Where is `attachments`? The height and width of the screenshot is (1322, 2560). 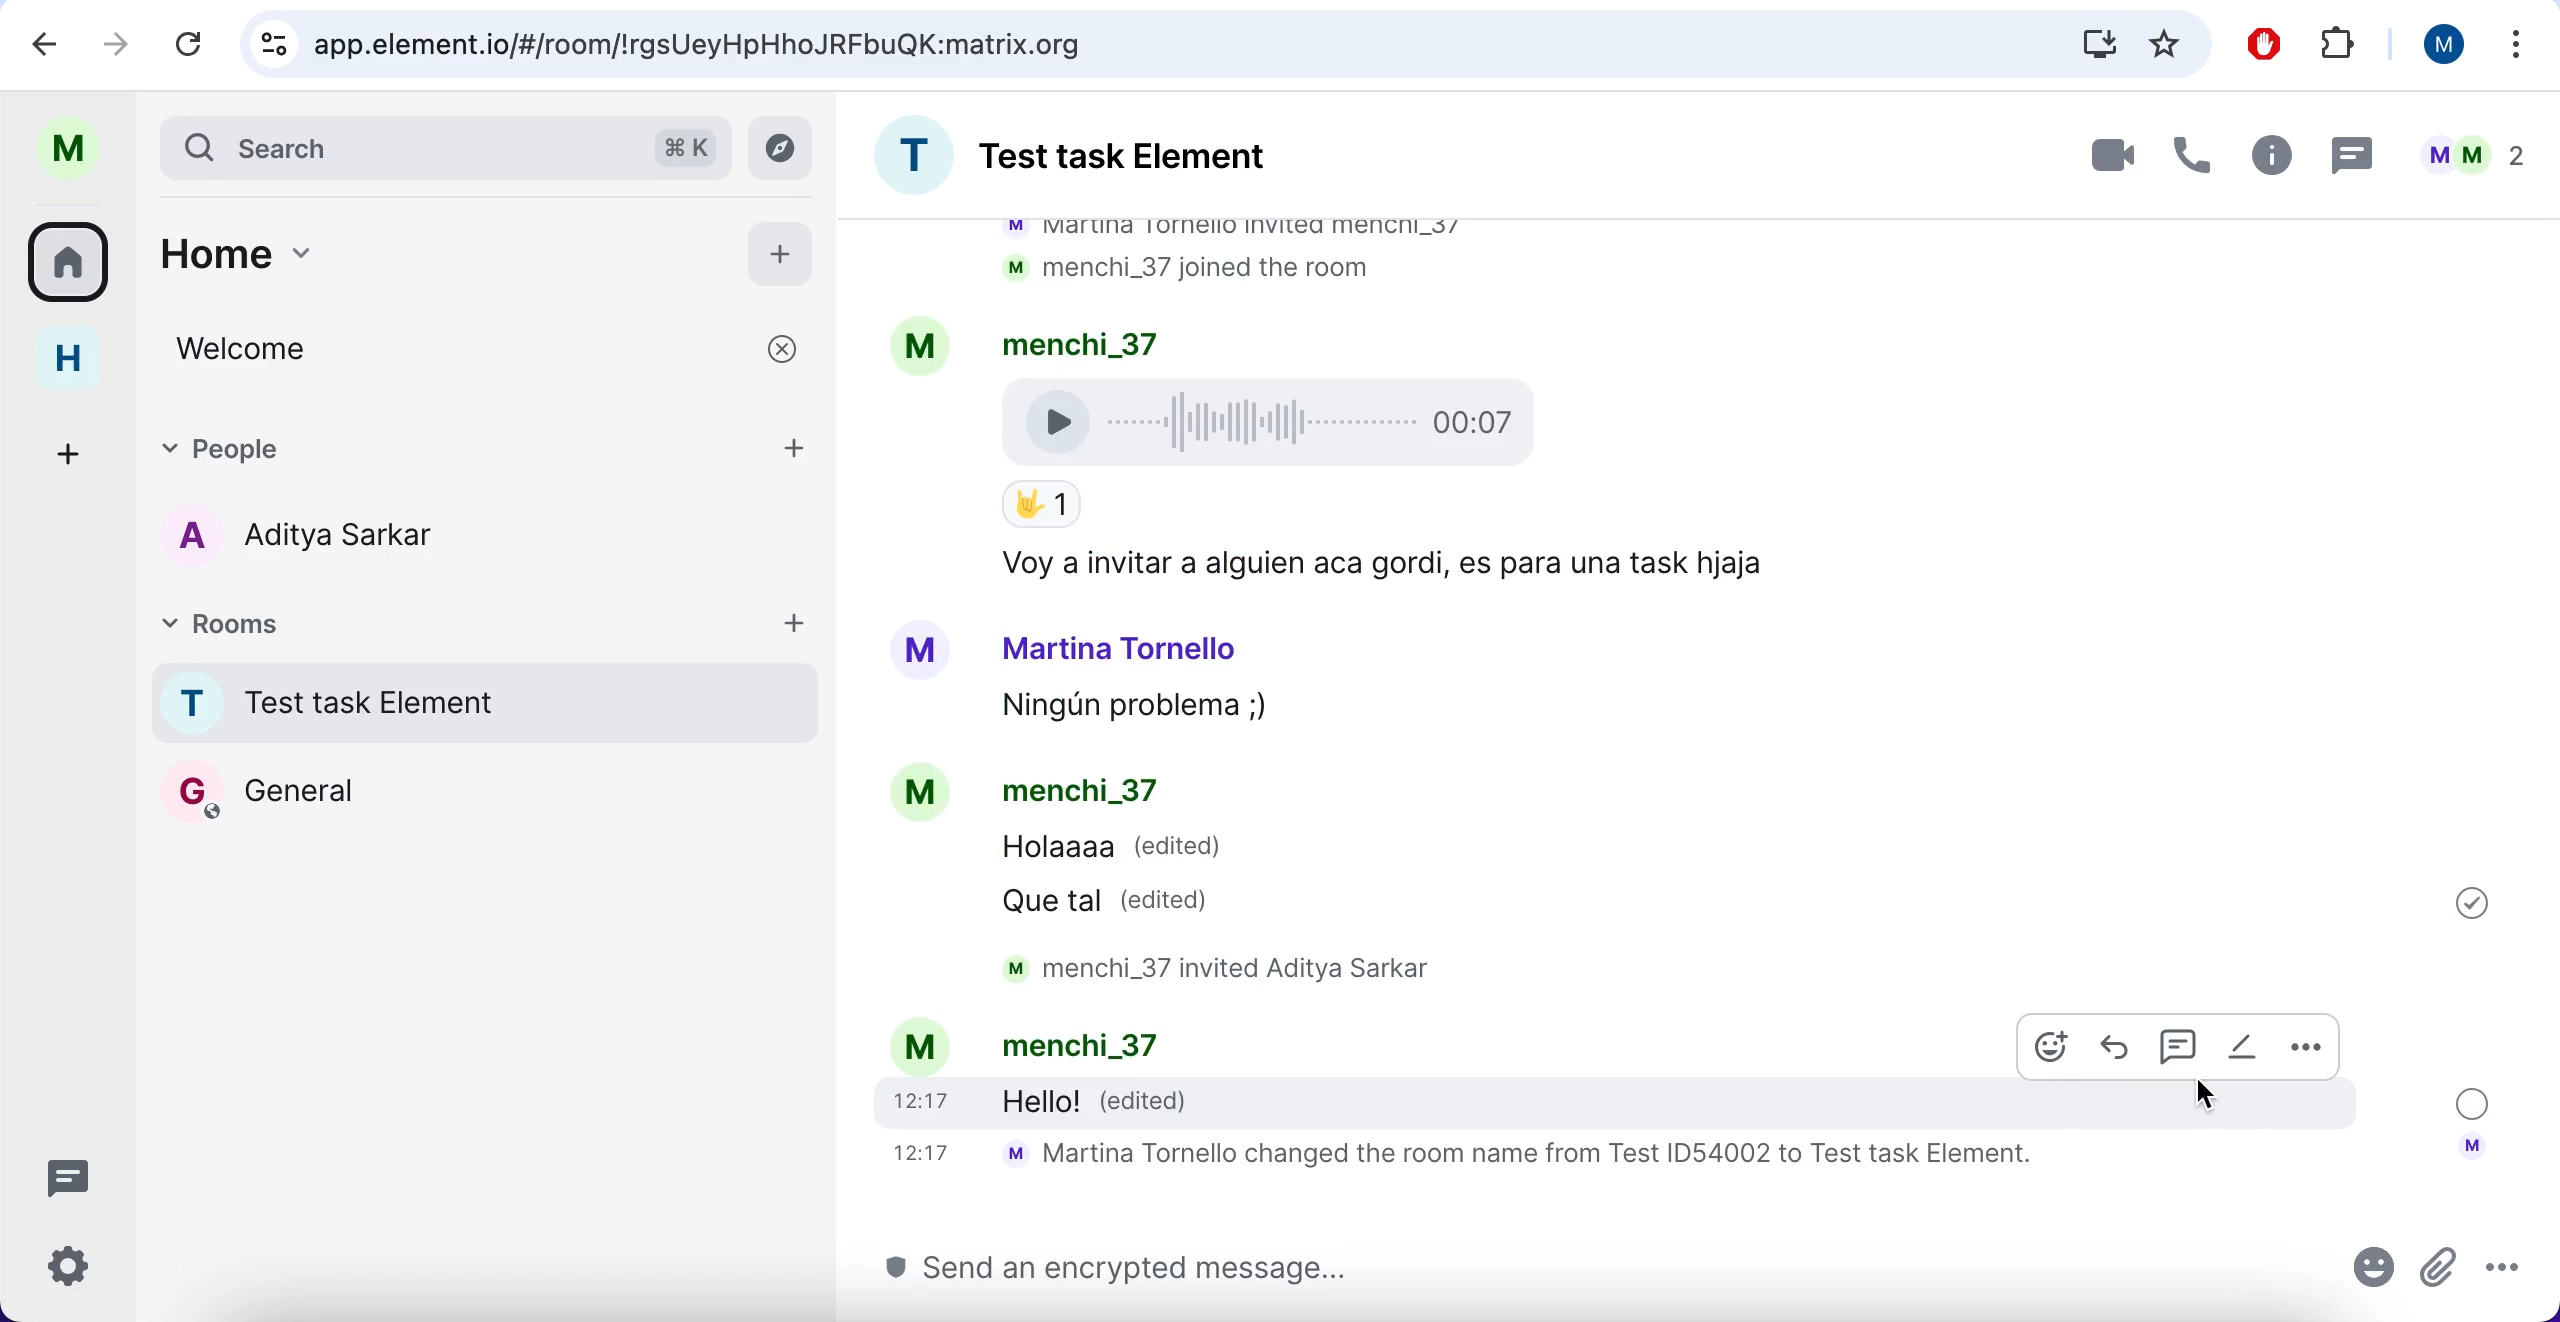 attachments is located at coordinates (2438, 1279).